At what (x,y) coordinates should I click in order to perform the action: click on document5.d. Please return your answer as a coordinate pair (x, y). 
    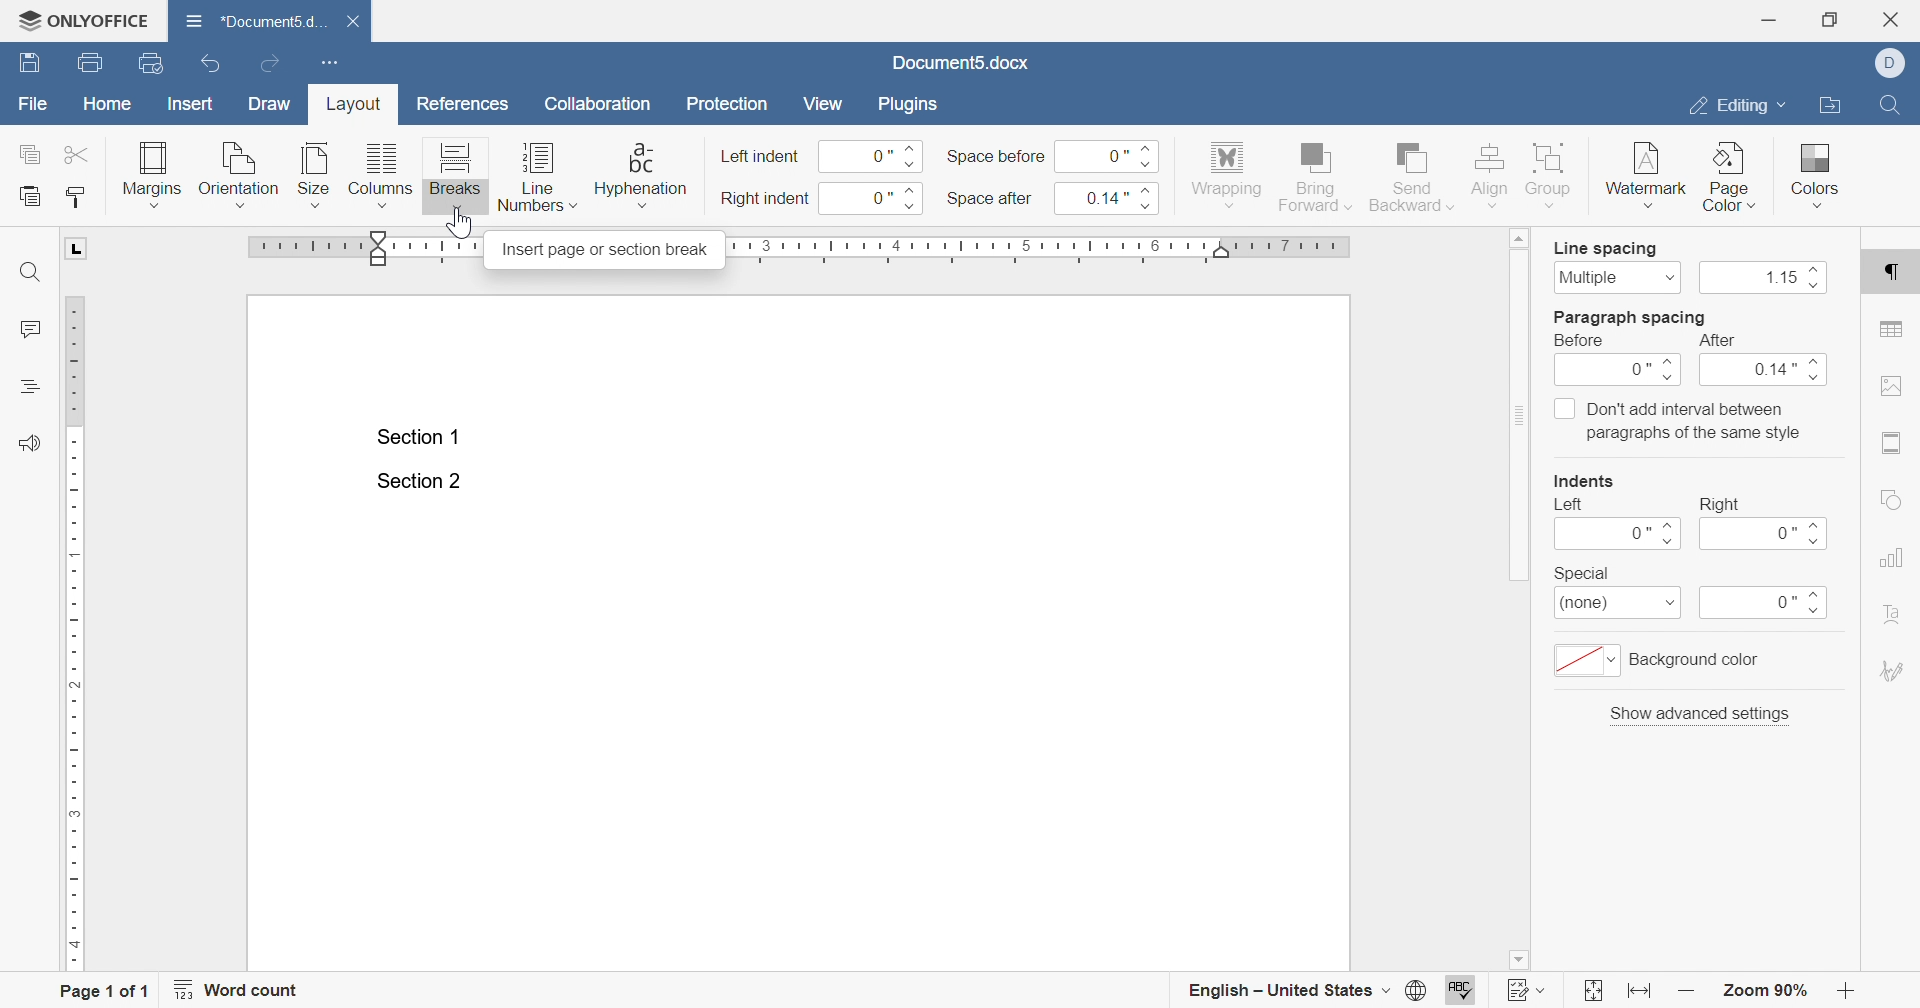
    Looking at the image, I should click on (258, 20).